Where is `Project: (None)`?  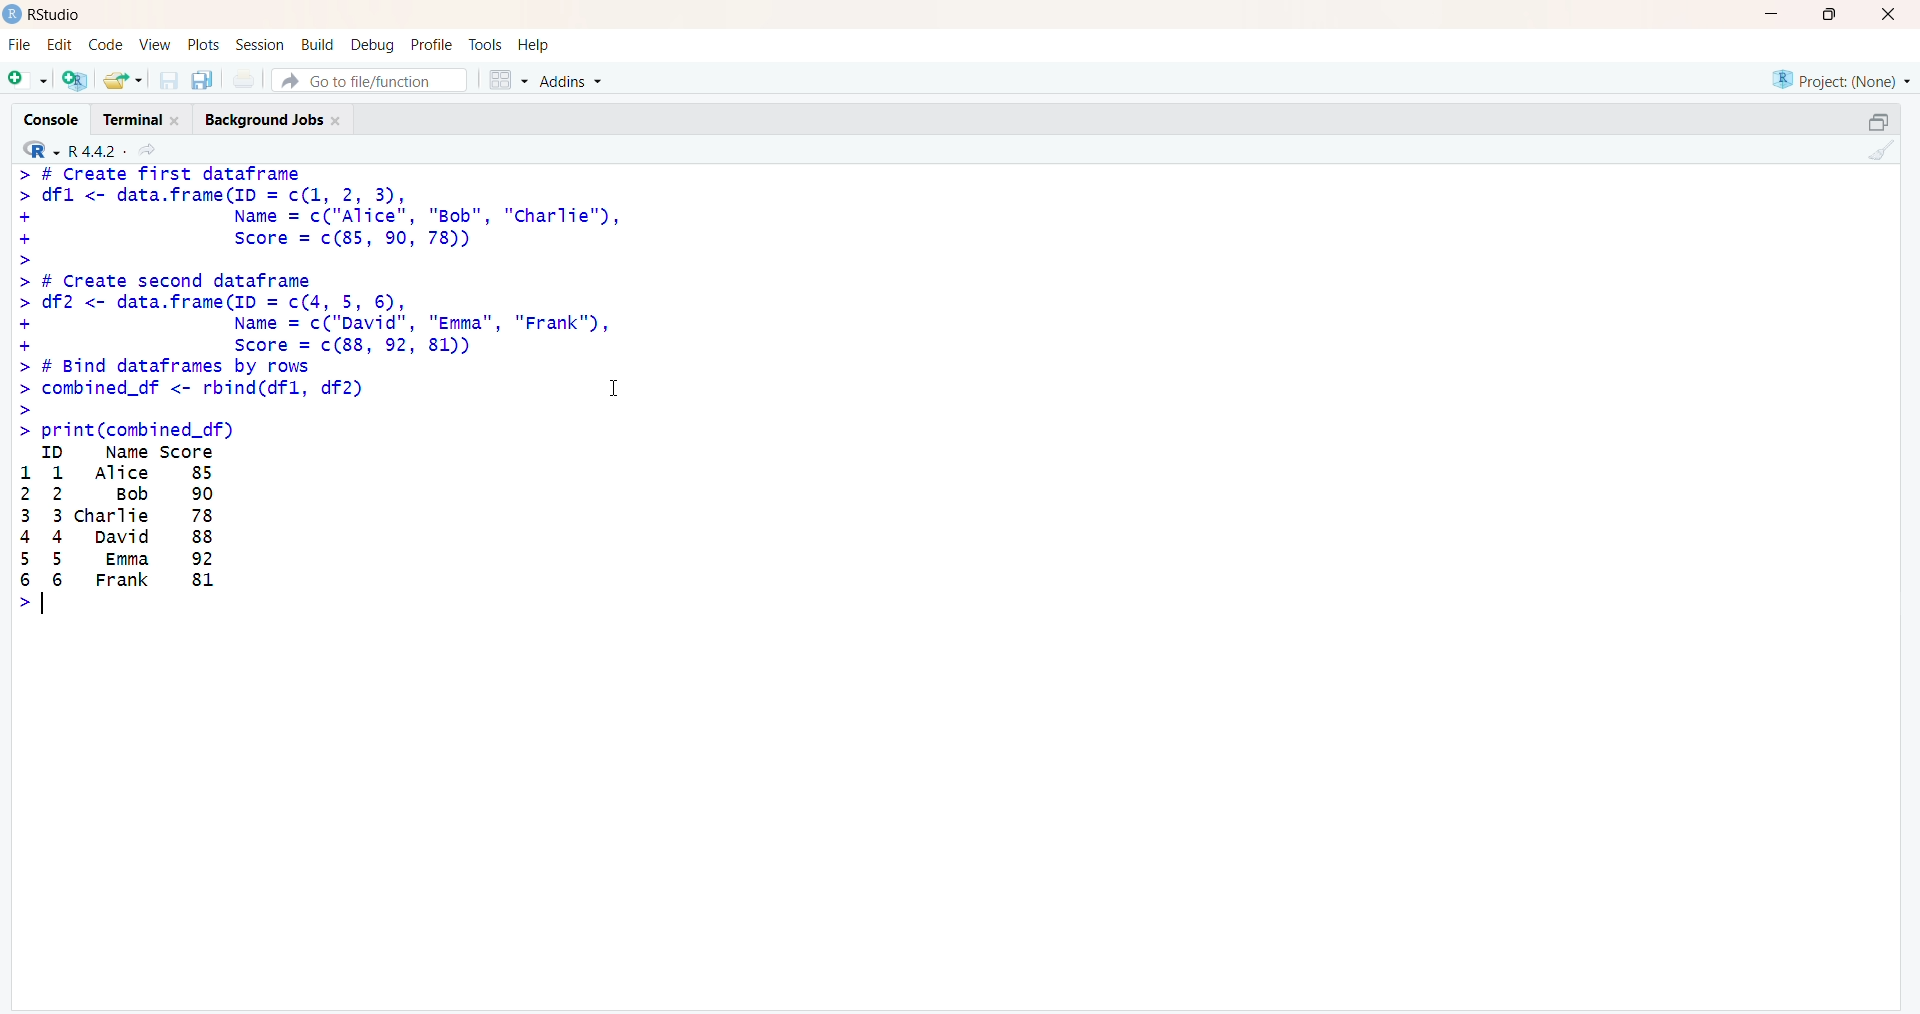
Project: (None) is located at coordinates (1842, 80).